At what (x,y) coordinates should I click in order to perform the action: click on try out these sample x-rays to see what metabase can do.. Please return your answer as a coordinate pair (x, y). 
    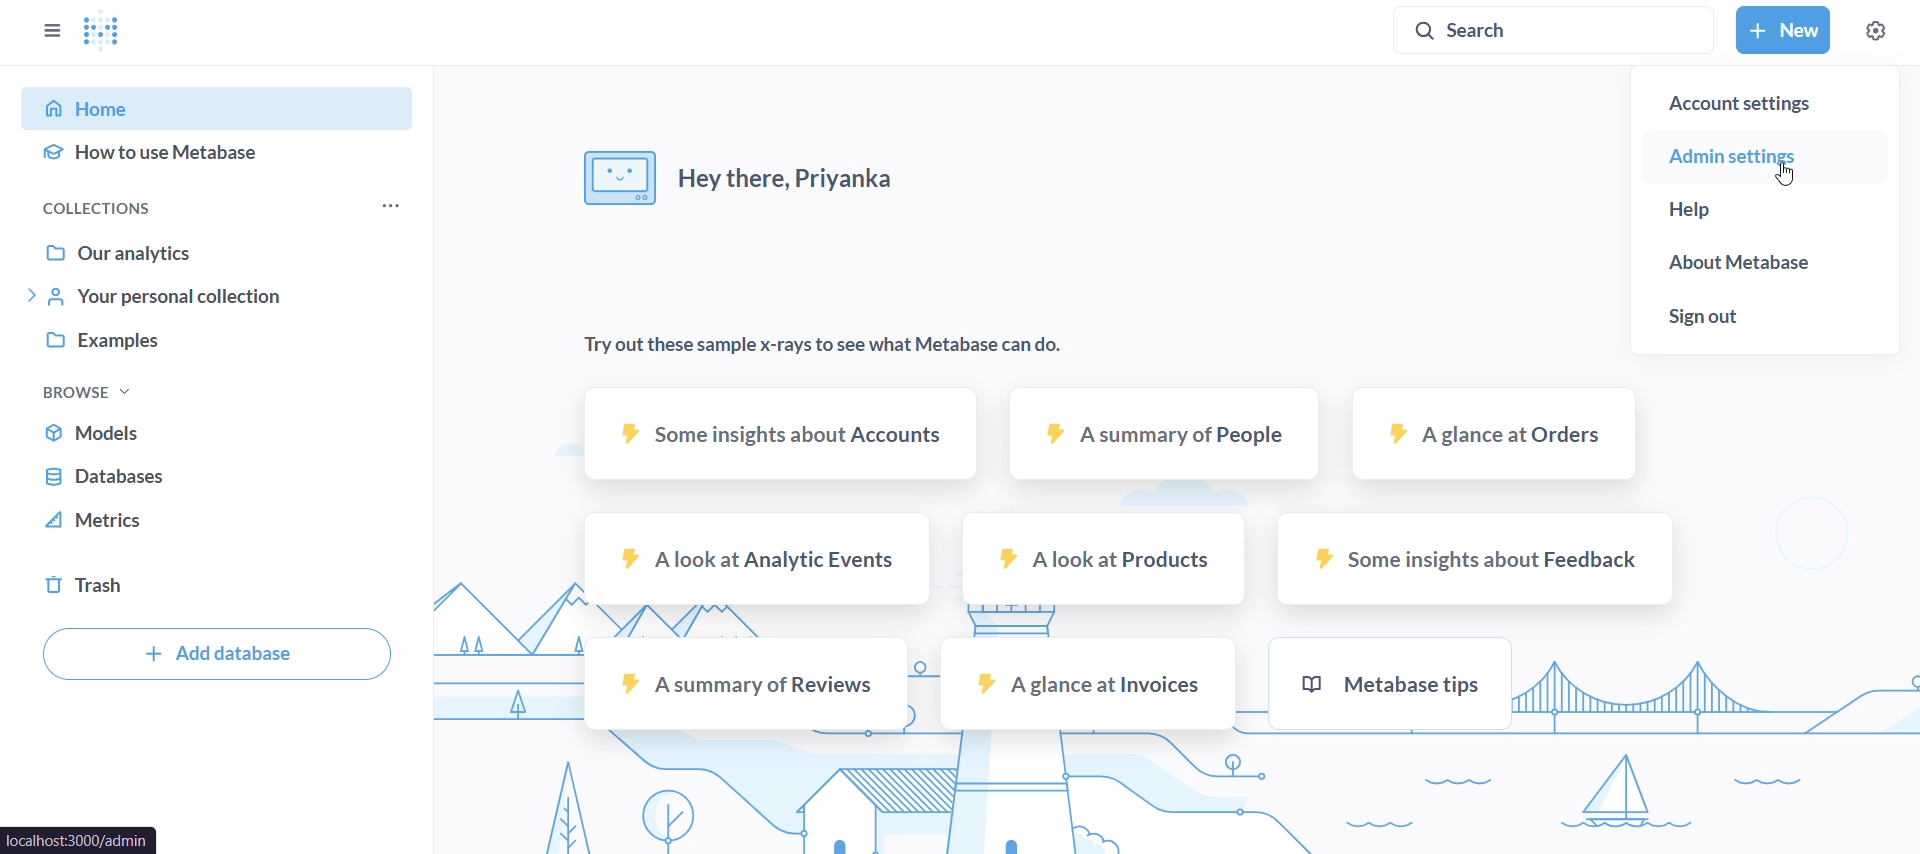
    Looking at the image, I should click on (818, 346).